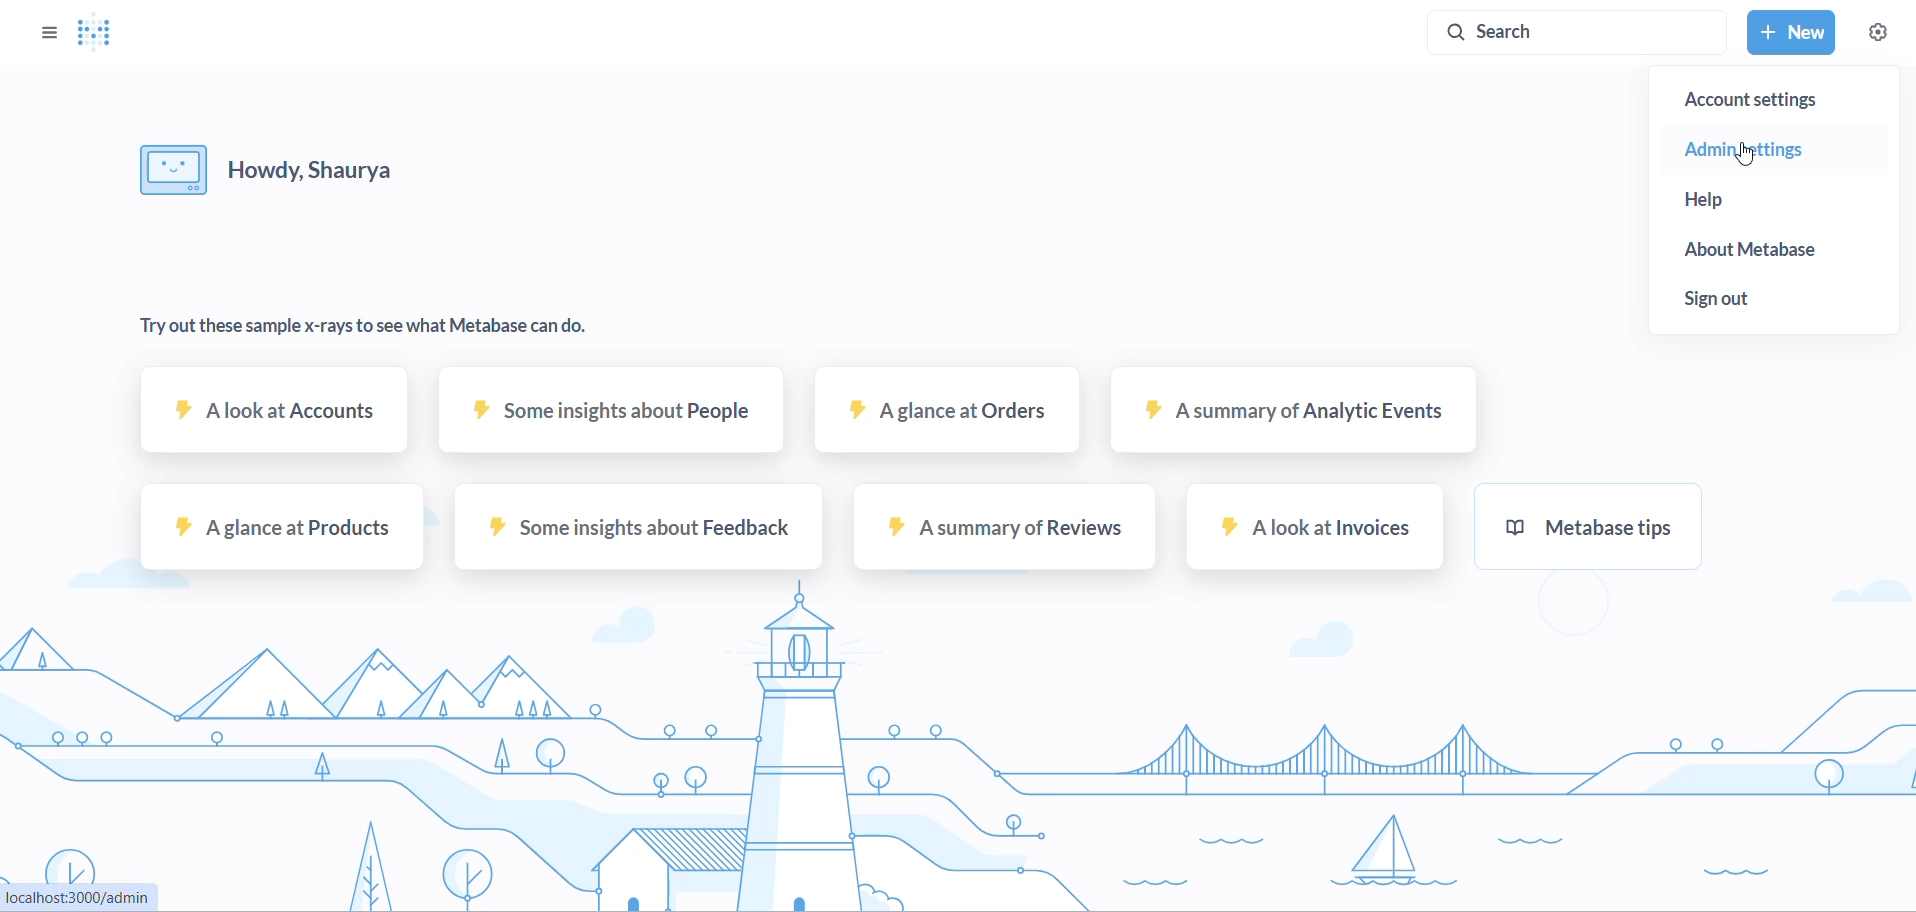 The width and height of the screenshot is (1916, 912). Describe the element at coordinates (372, 314) in the screenshot. I see `TEXT` at that location.